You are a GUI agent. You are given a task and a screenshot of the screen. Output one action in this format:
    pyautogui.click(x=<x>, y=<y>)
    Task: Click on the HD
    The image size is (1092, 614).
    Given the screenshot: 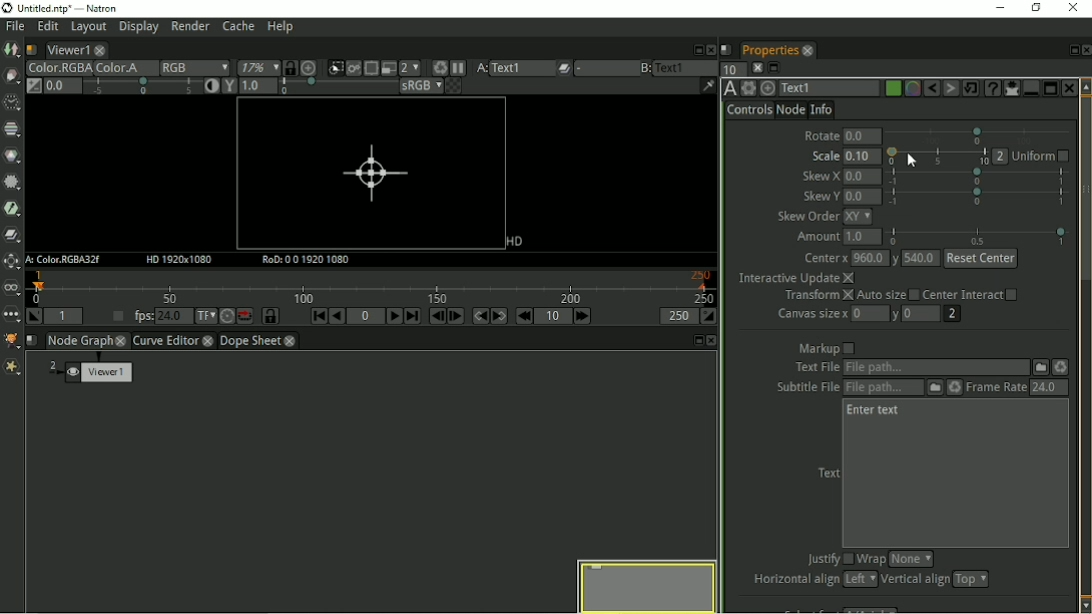 What is the action you would take?
    pyautogui.click(x=179, y=259)
    